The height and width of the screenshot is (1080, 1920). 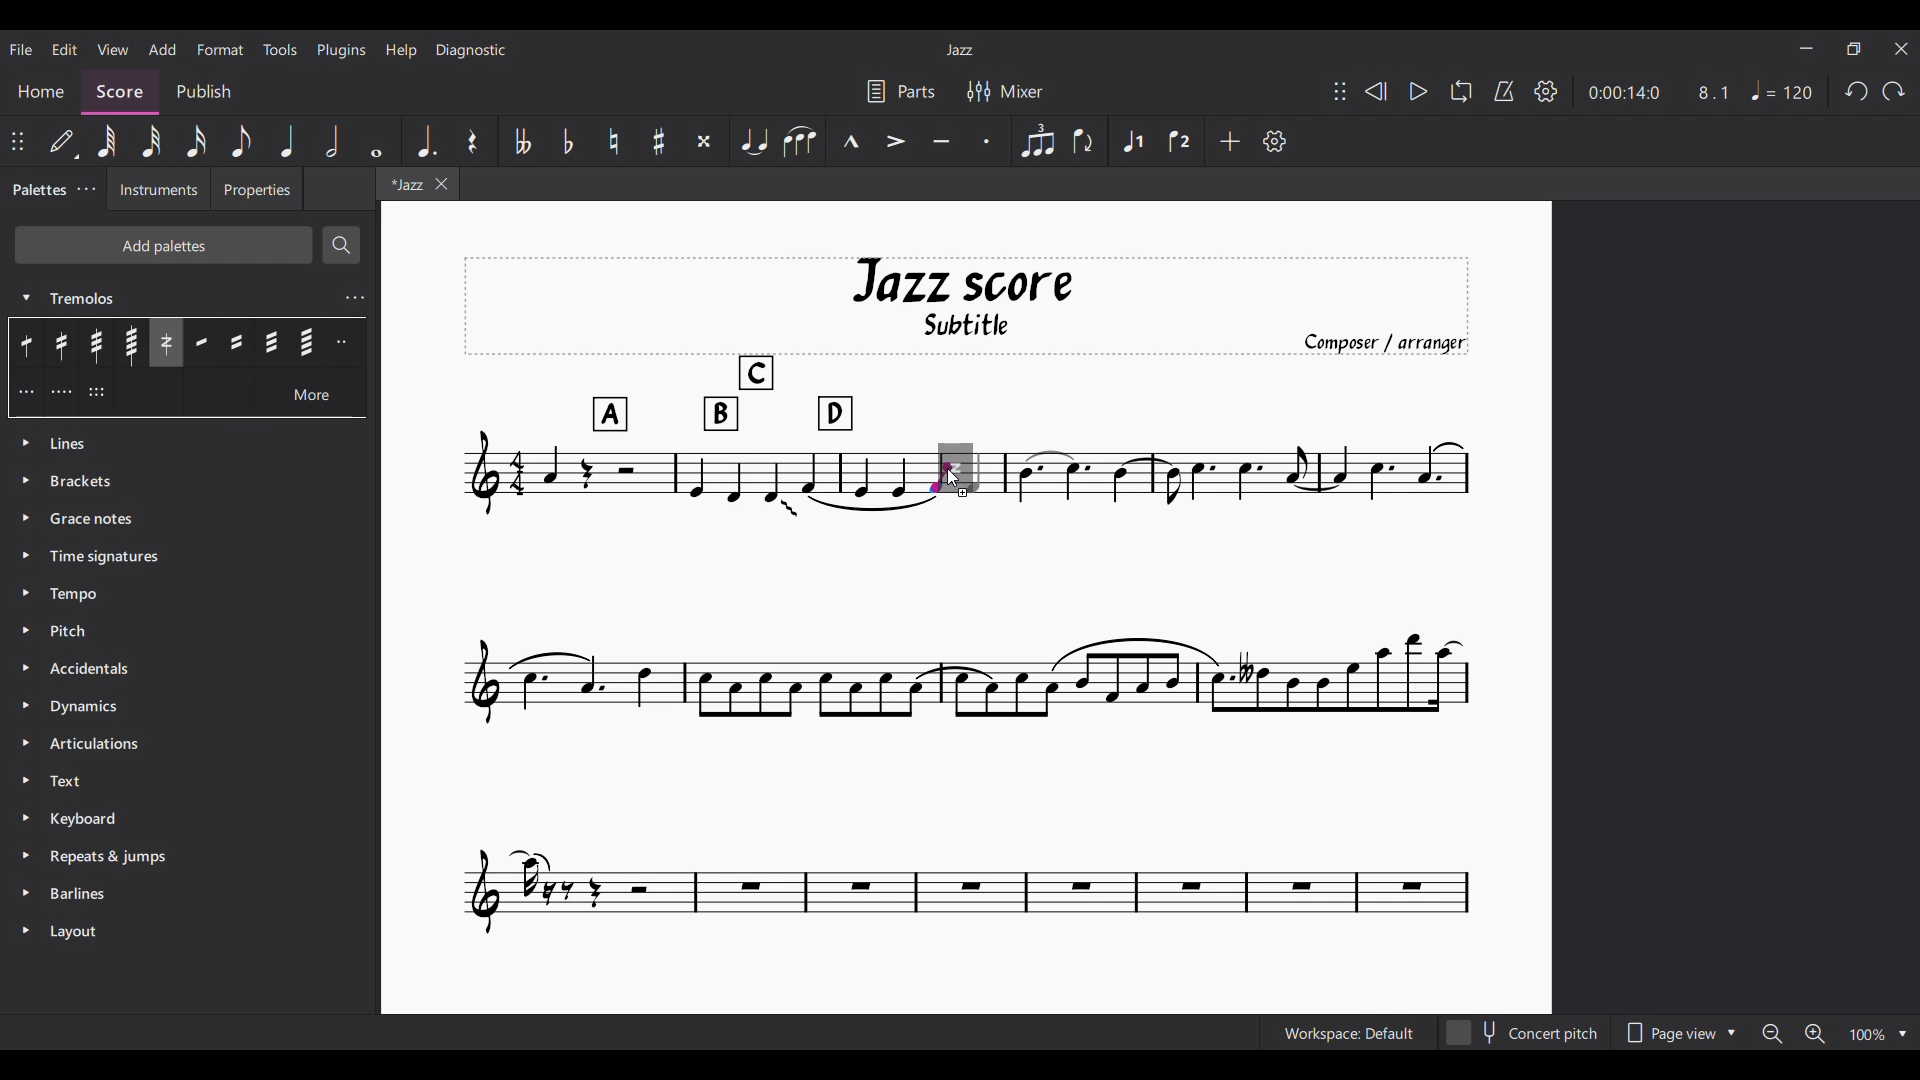 What do you see at coordinates (895, 141) in the screenshot?
I see `Accent` at bounding box center [895, 141].